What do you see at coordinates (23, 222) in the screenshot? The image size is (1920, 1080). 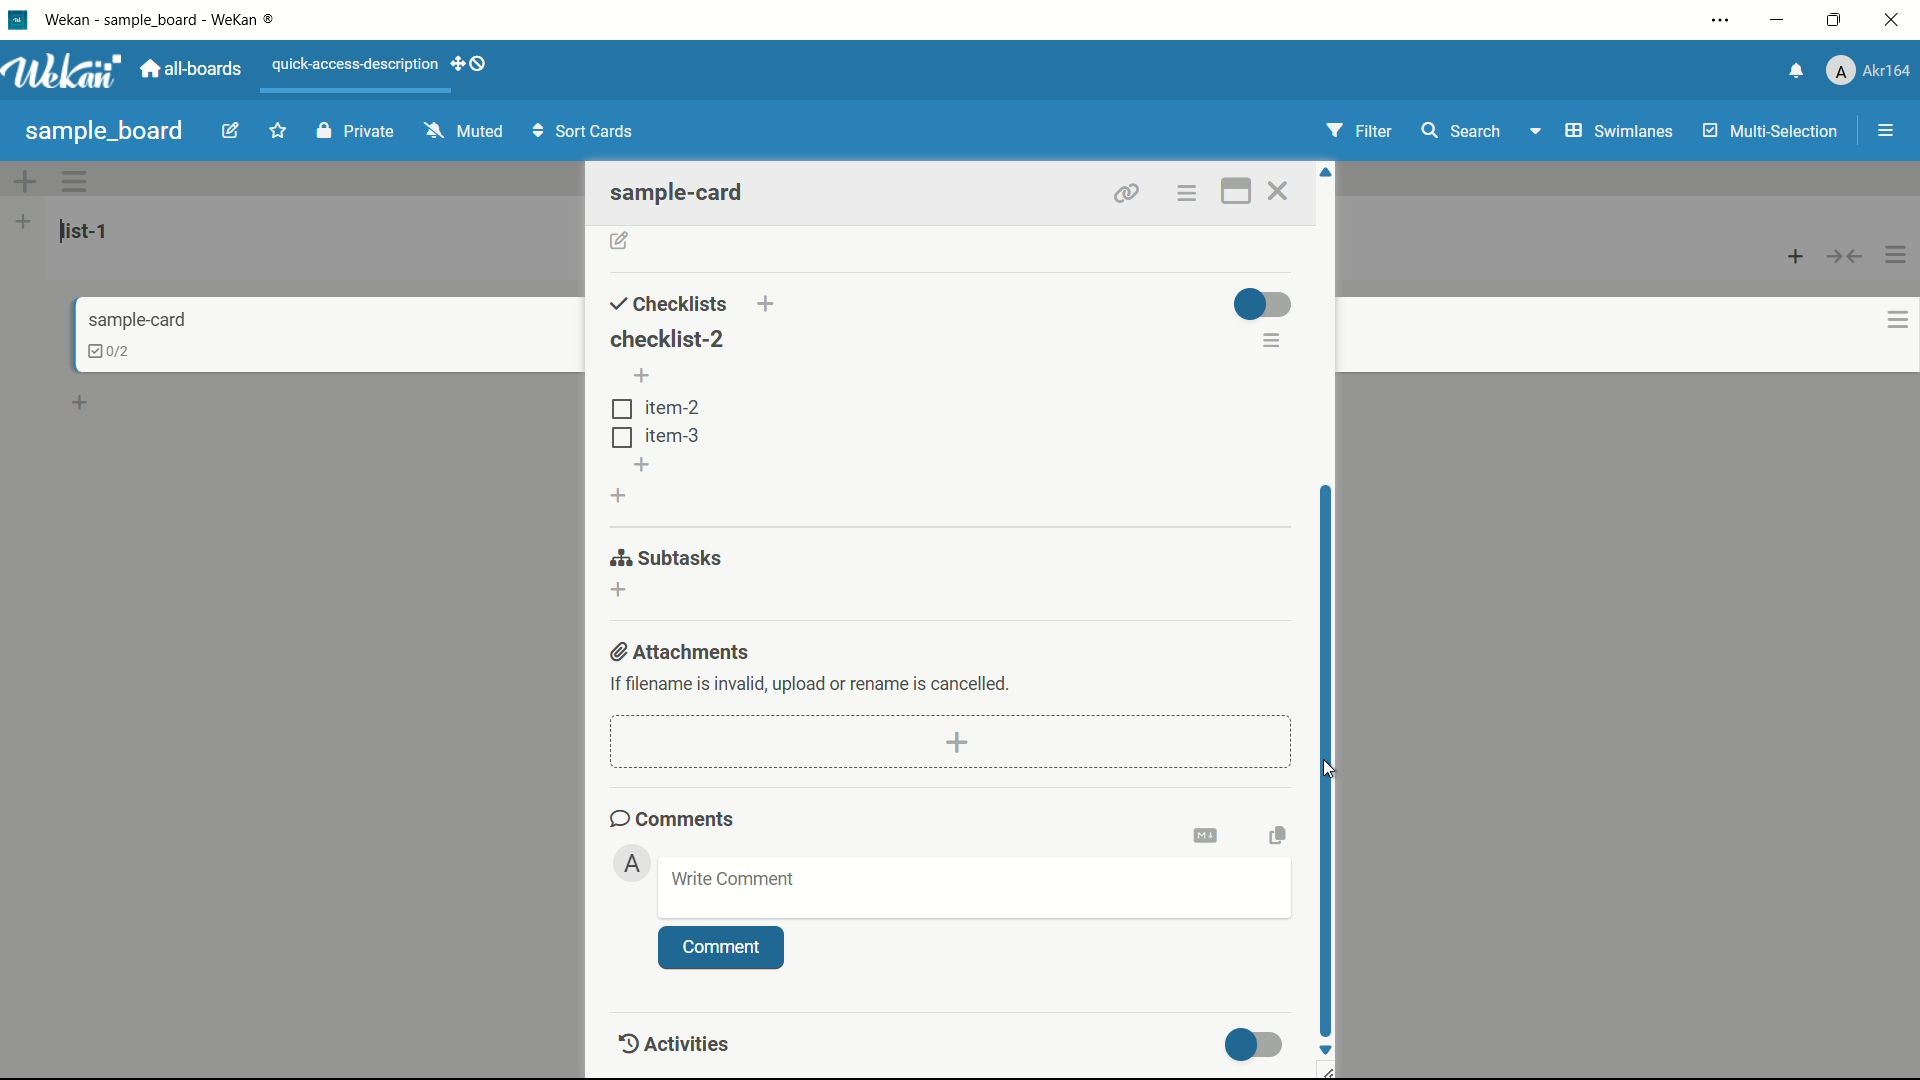 I see `add list` at bounding box center [23, 222].